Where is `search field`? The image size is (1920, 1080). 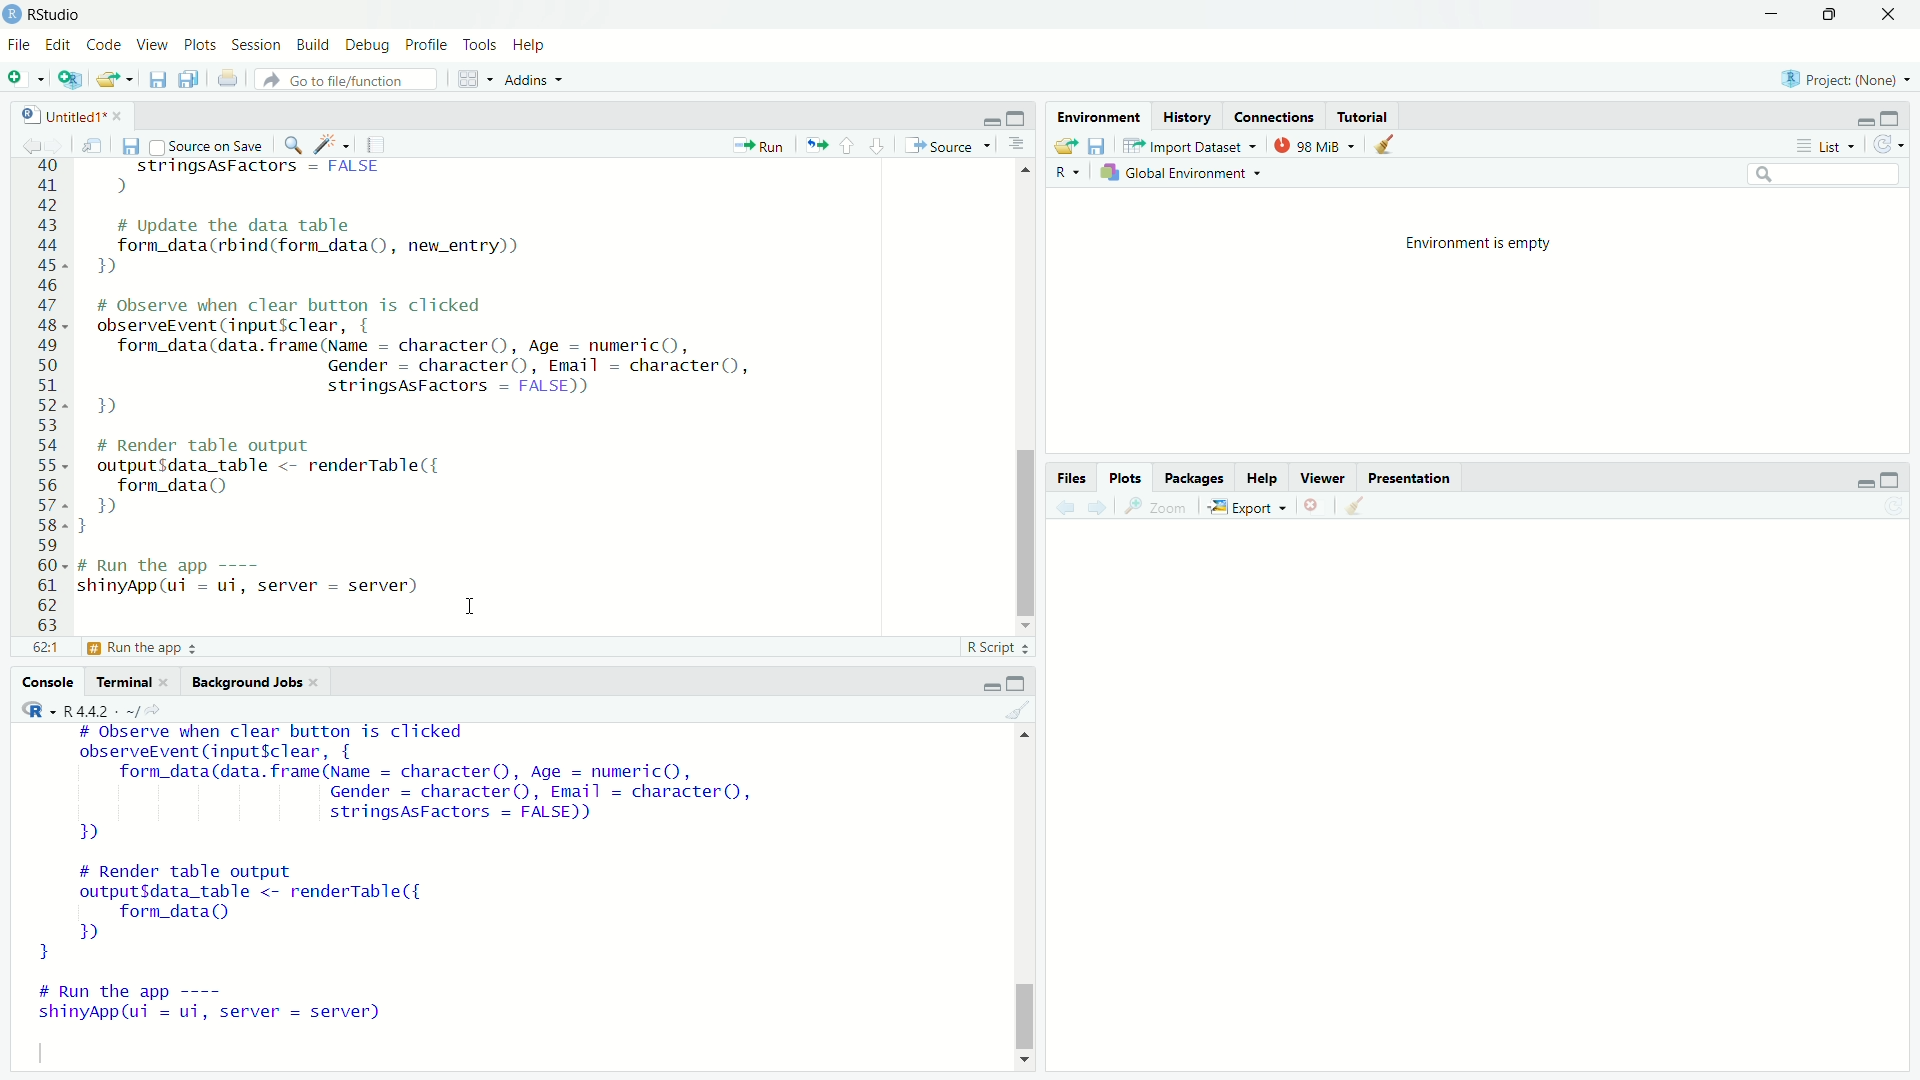 search field is located at coordinates (1827, 178).